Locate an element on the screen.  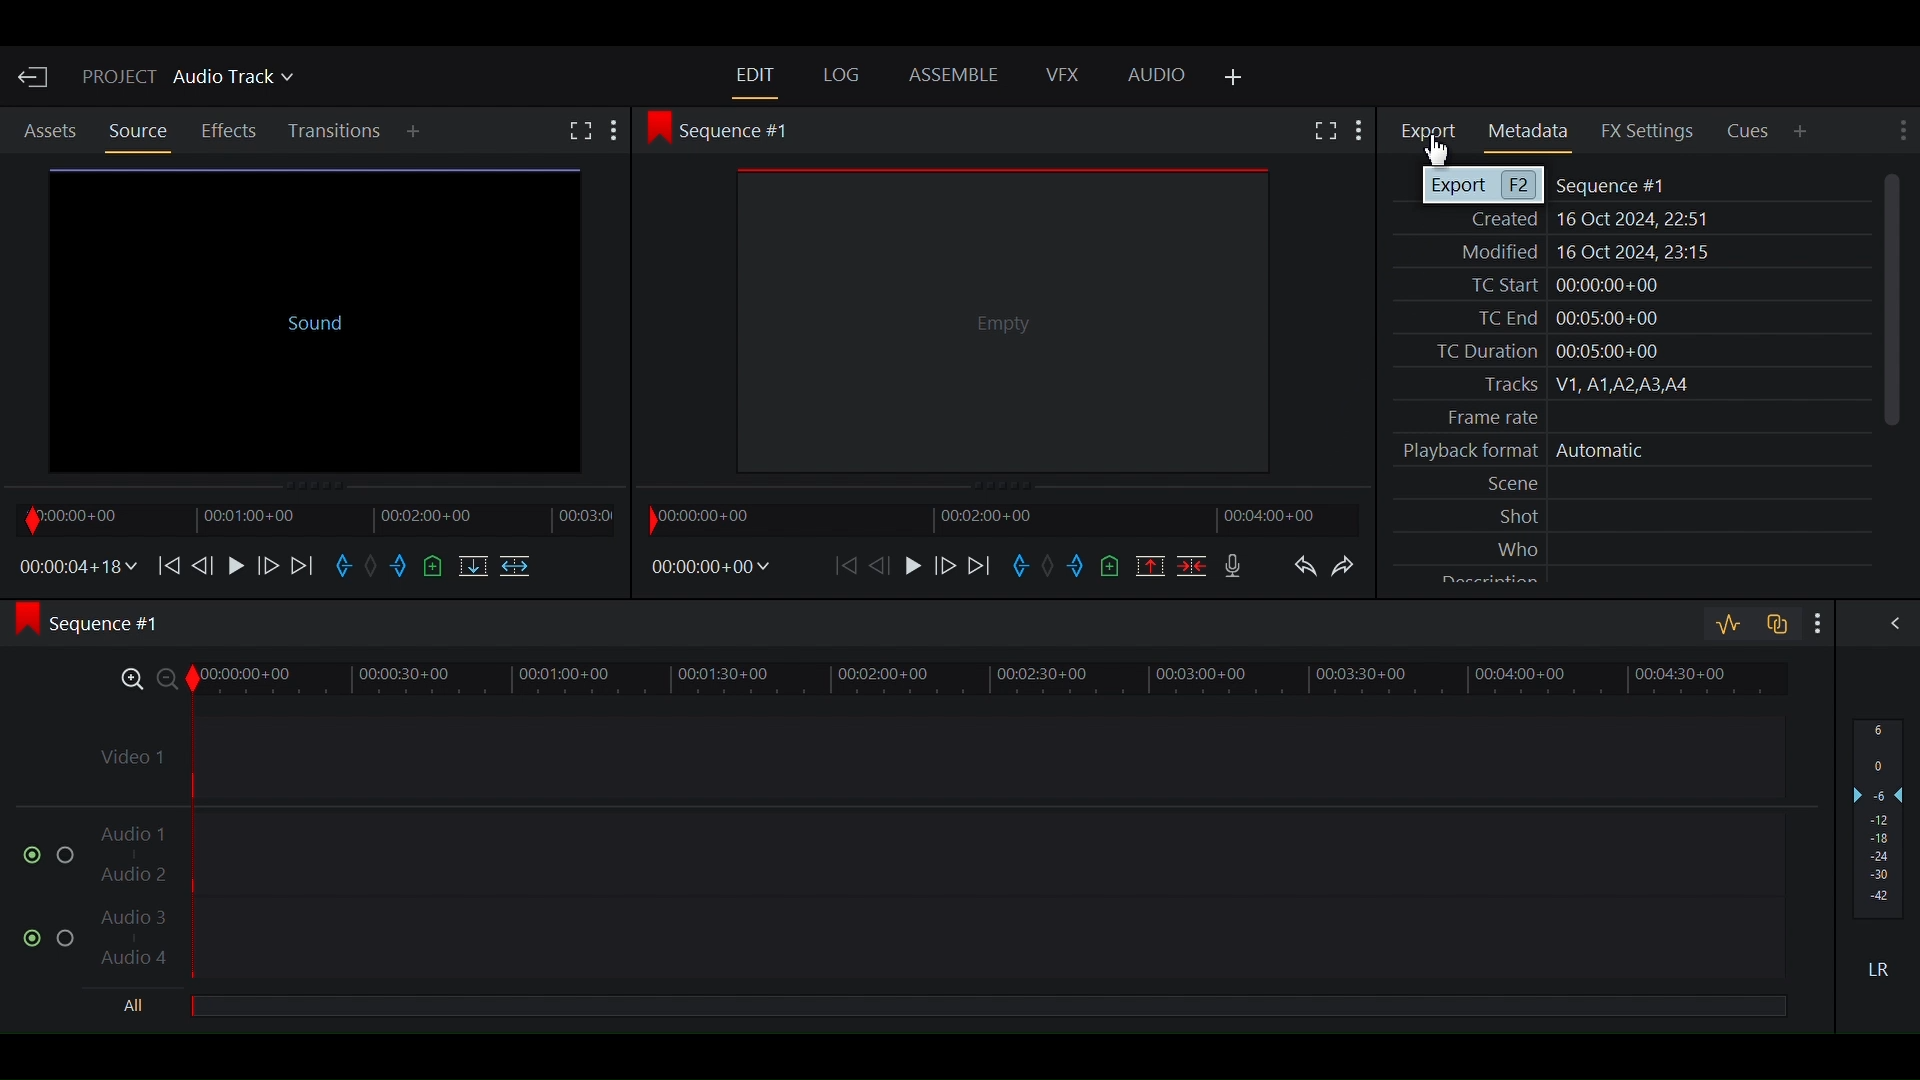
Audio Track 3, Audio Track 4 is located at coordinates (938, 943).